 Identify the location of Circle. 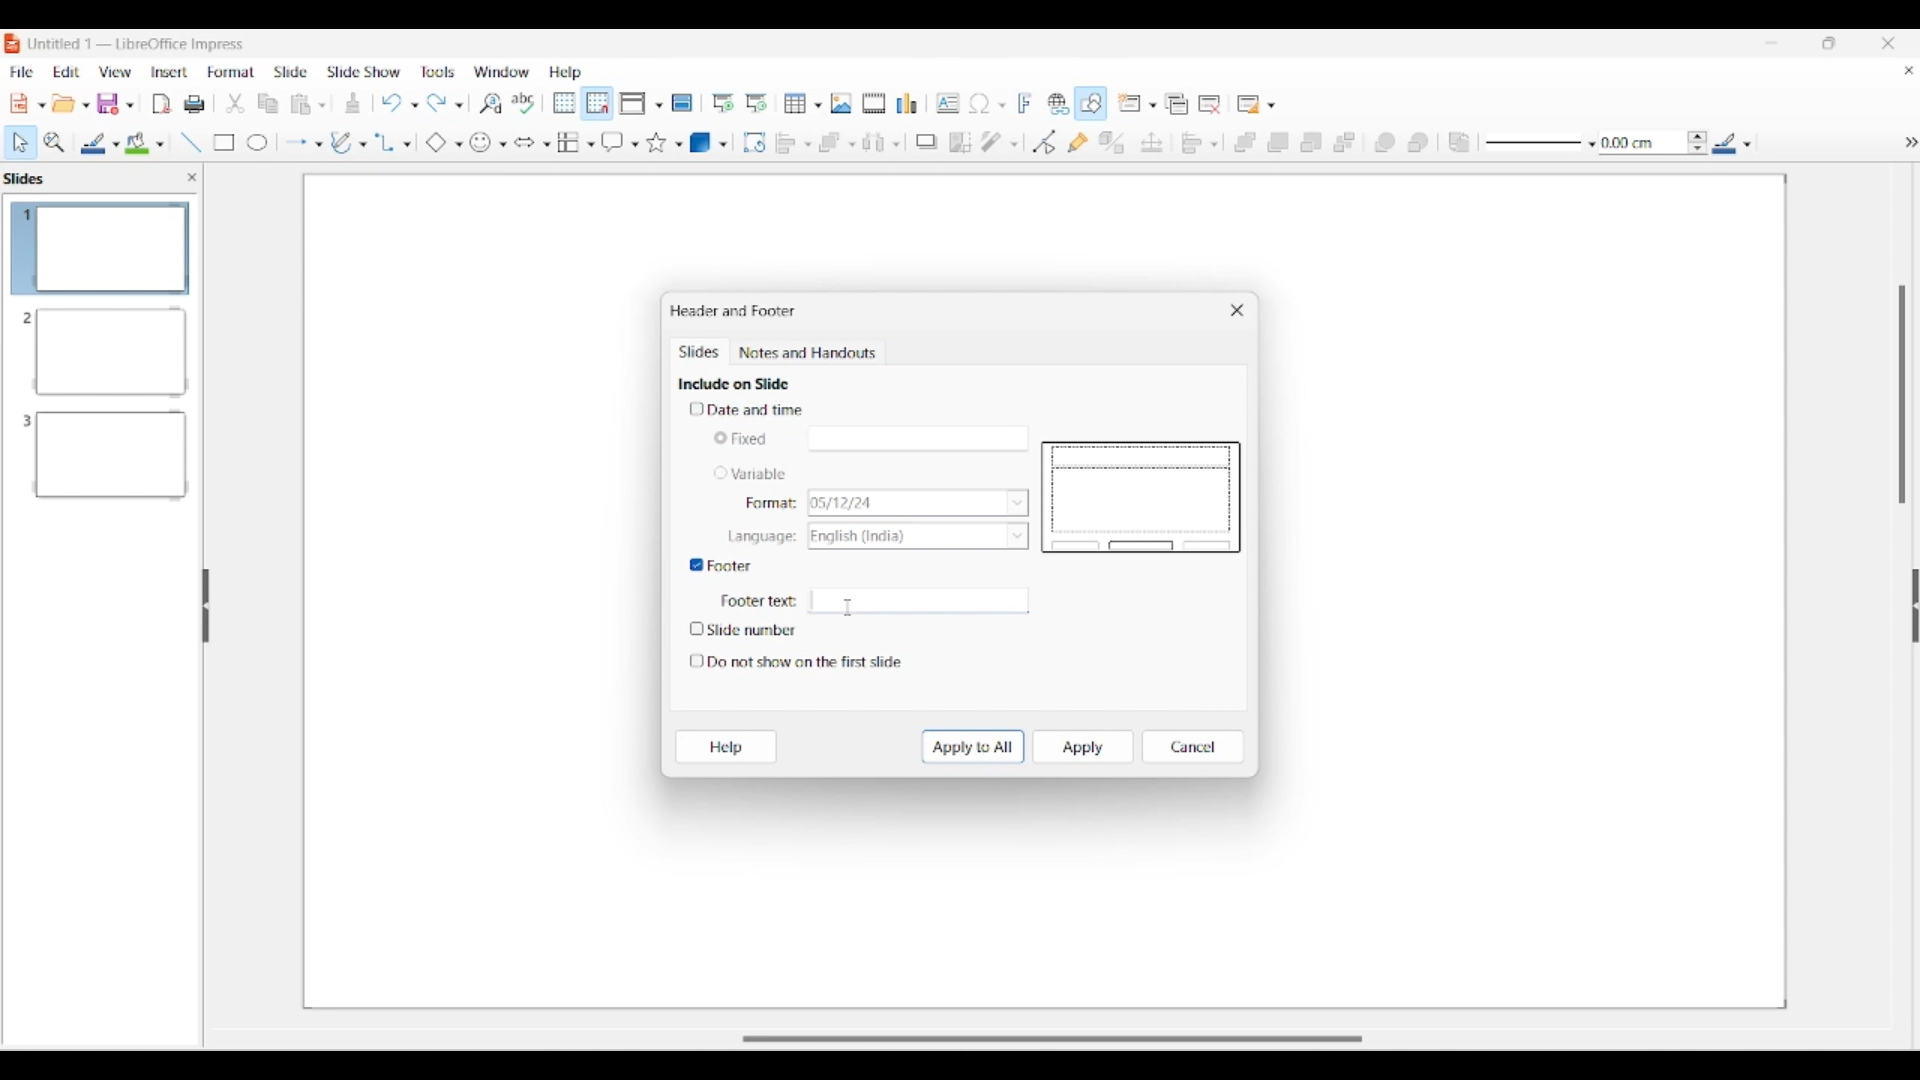
(256, 143).